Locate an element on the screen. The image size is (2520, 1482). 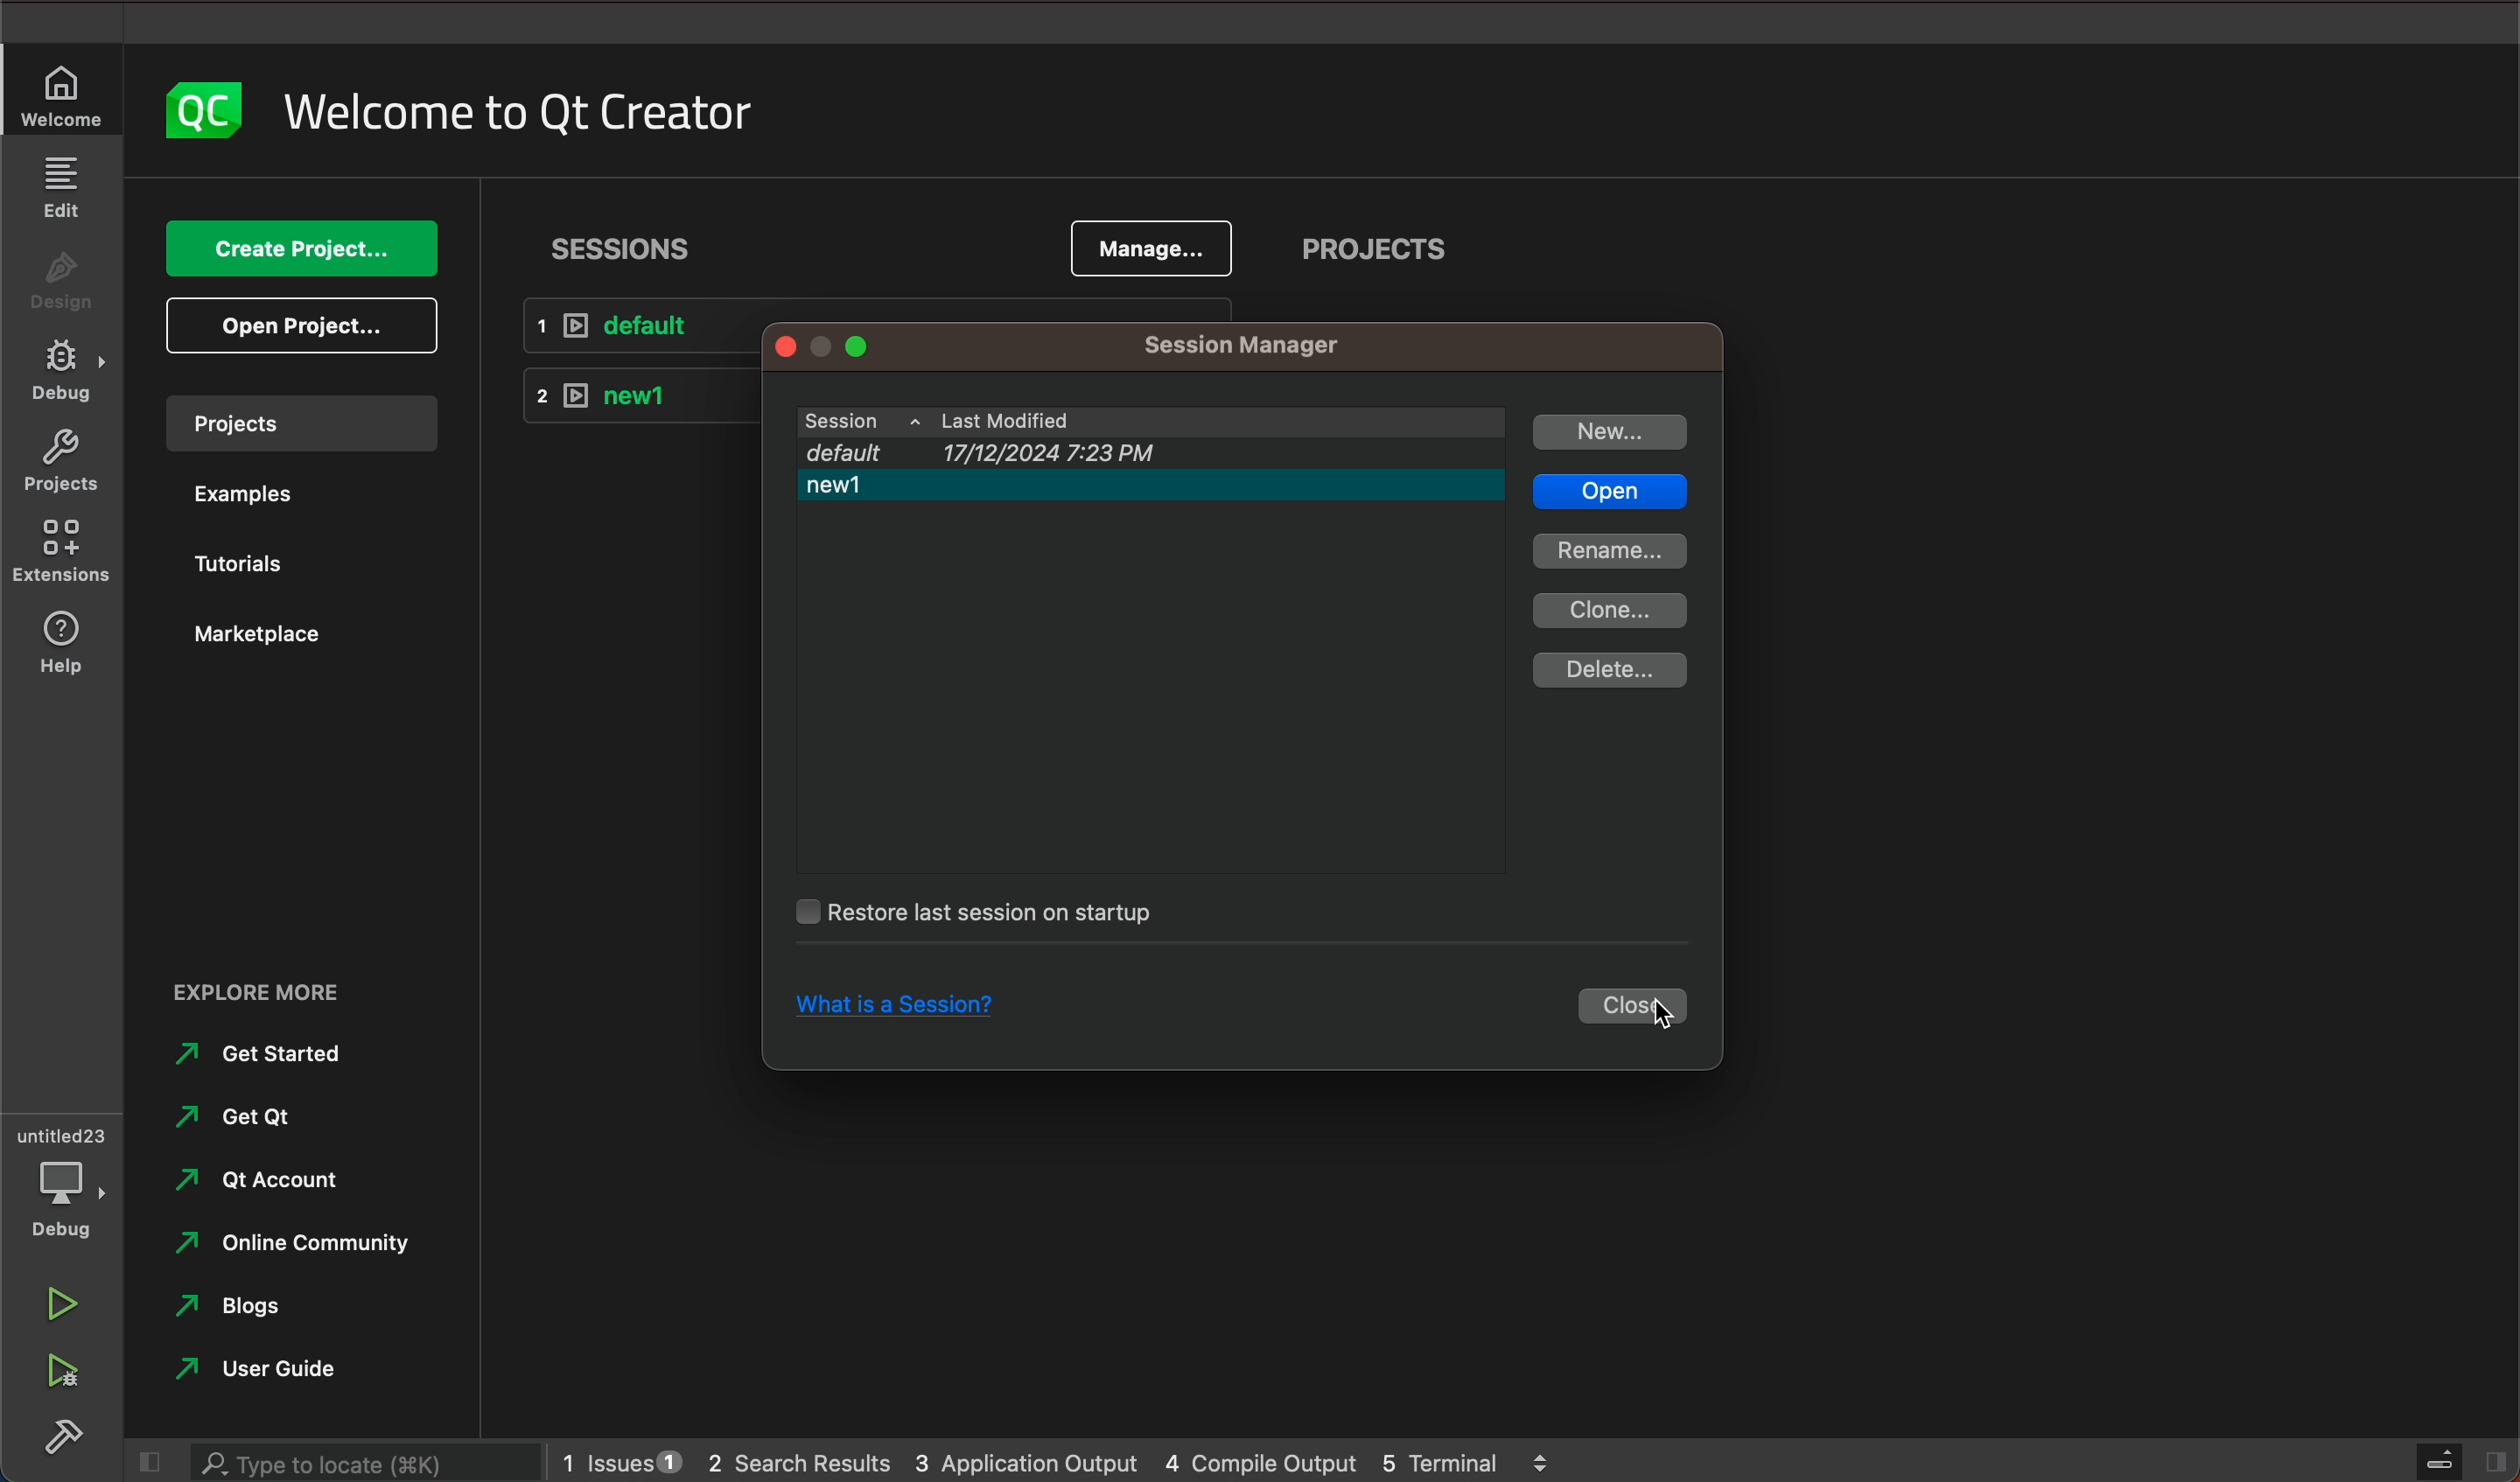
close is located at coordinates (1637, 1008).